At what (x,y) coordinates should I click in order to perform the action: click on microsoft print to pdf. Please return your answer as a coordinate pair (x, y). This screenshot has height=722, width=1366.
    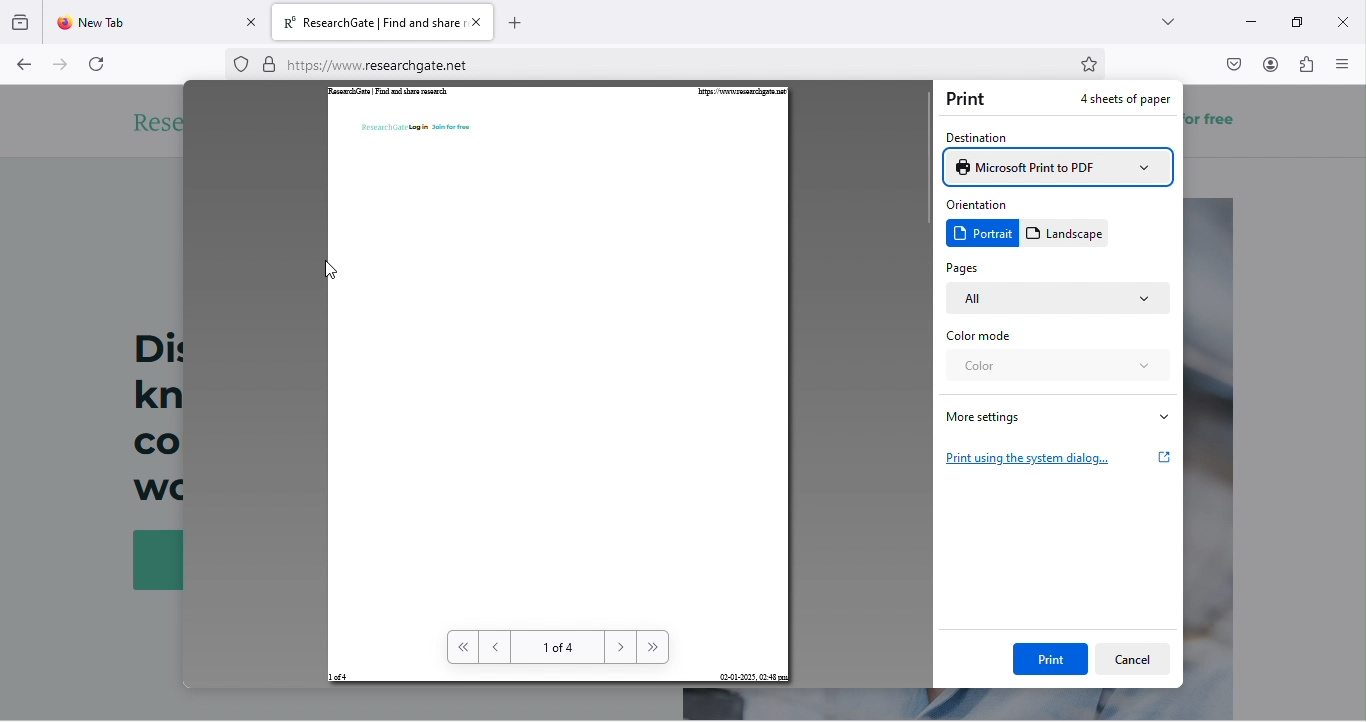
    Looking at the image, I should click on (1057, 167).